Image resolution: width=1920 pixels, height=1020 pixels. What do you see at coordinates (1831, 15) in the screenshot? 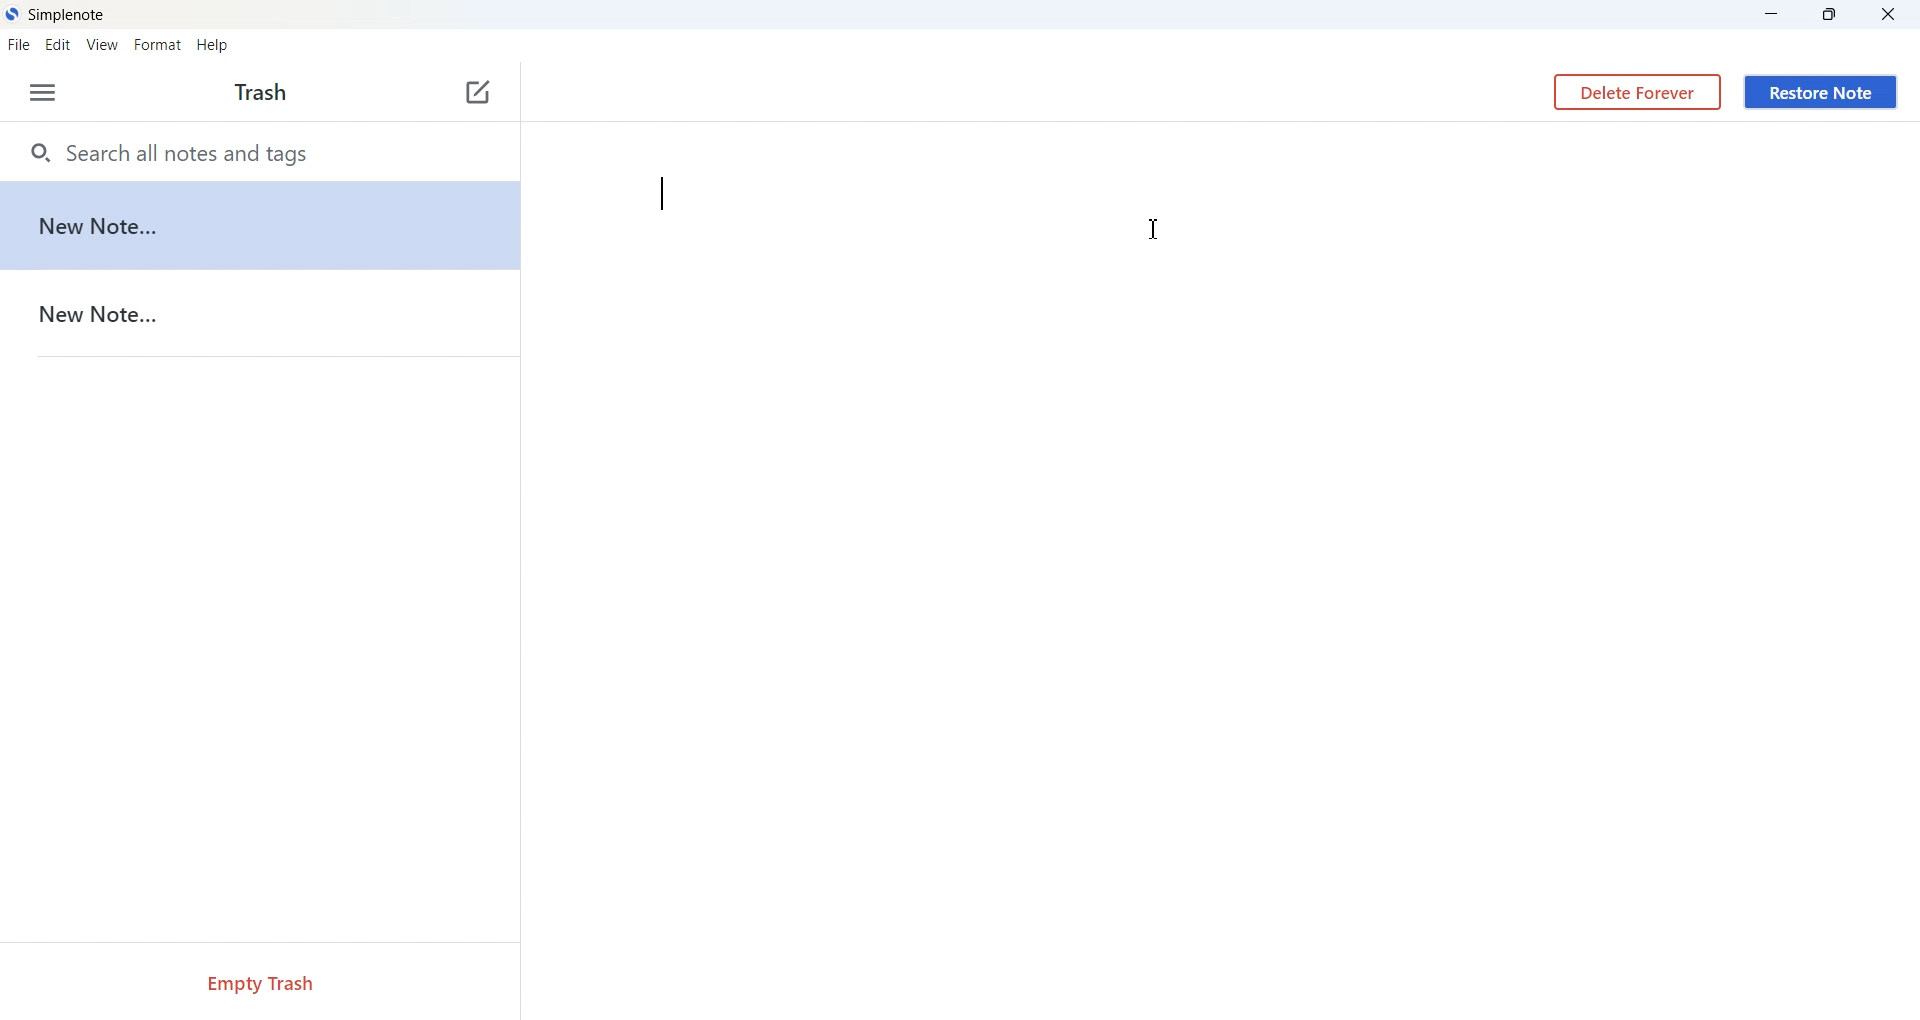
I see `Maximize` at bounding box center [1831, 15].